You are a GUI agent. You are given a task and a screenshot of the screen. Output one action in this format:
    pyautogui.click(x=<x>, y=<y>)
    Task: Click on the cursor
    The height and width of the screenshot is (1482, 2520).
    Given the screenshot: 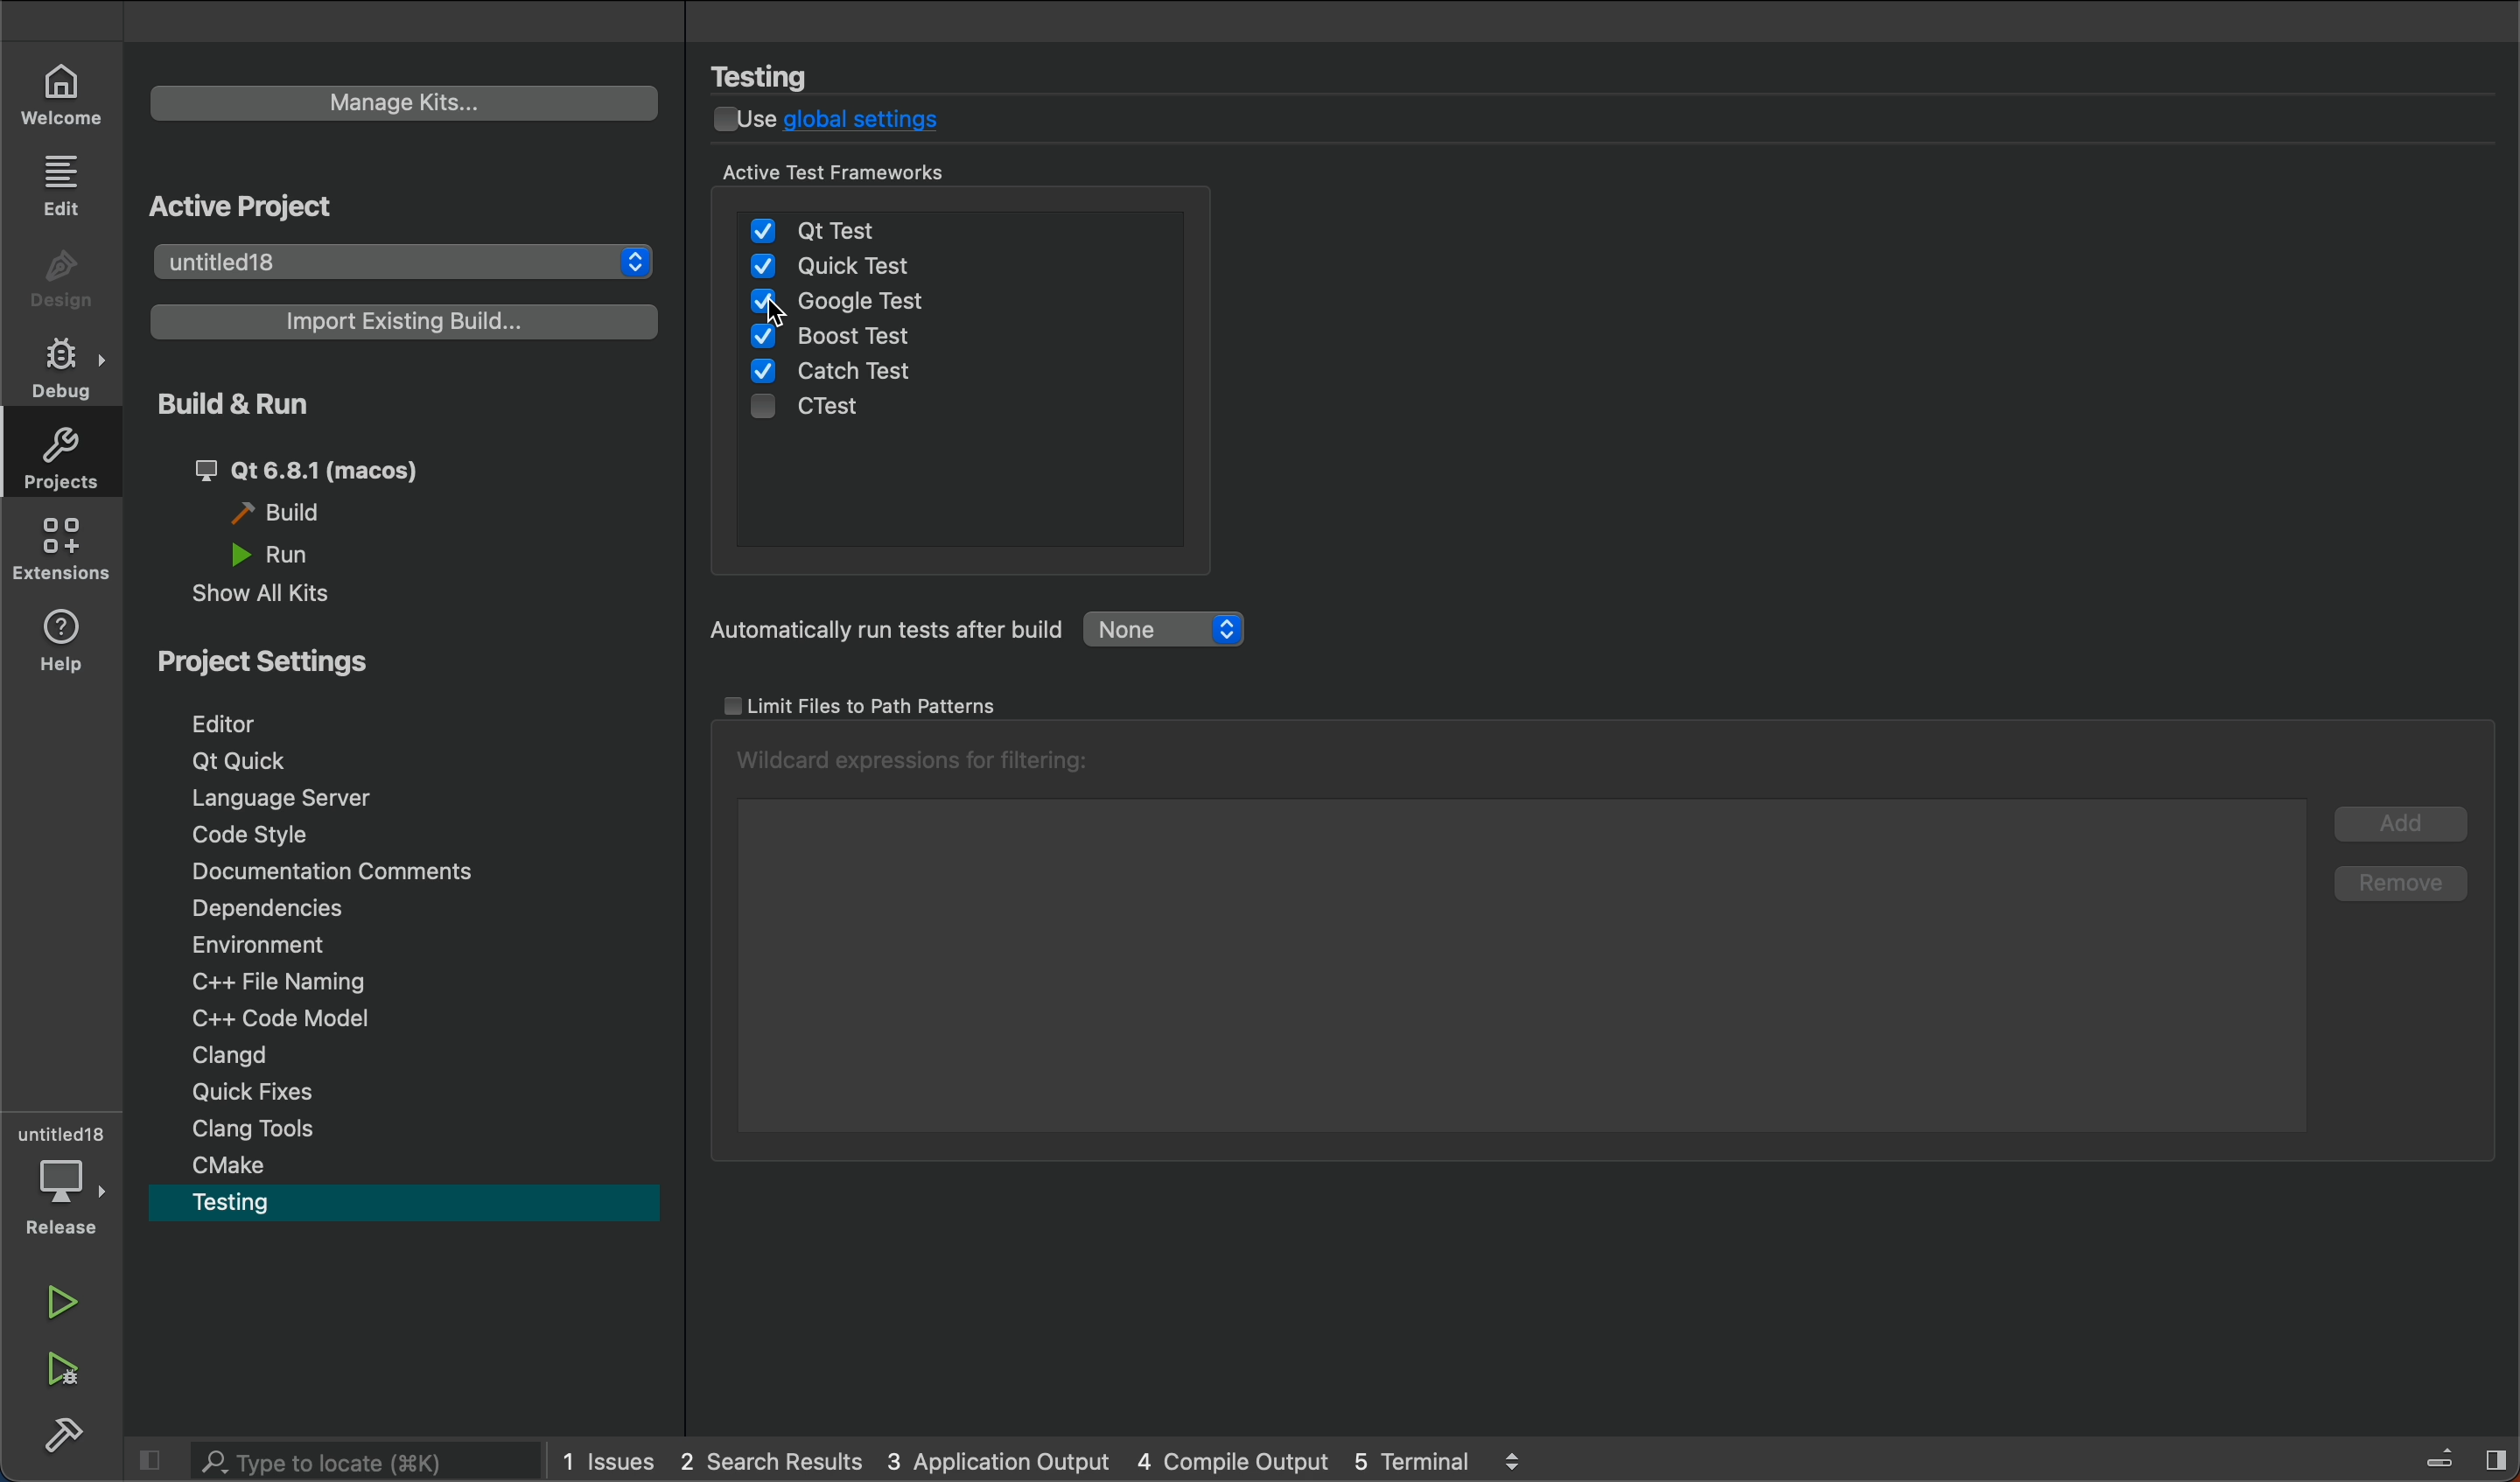 What is the action you would take?
    pyautogui.click(x=788, y=320)
    